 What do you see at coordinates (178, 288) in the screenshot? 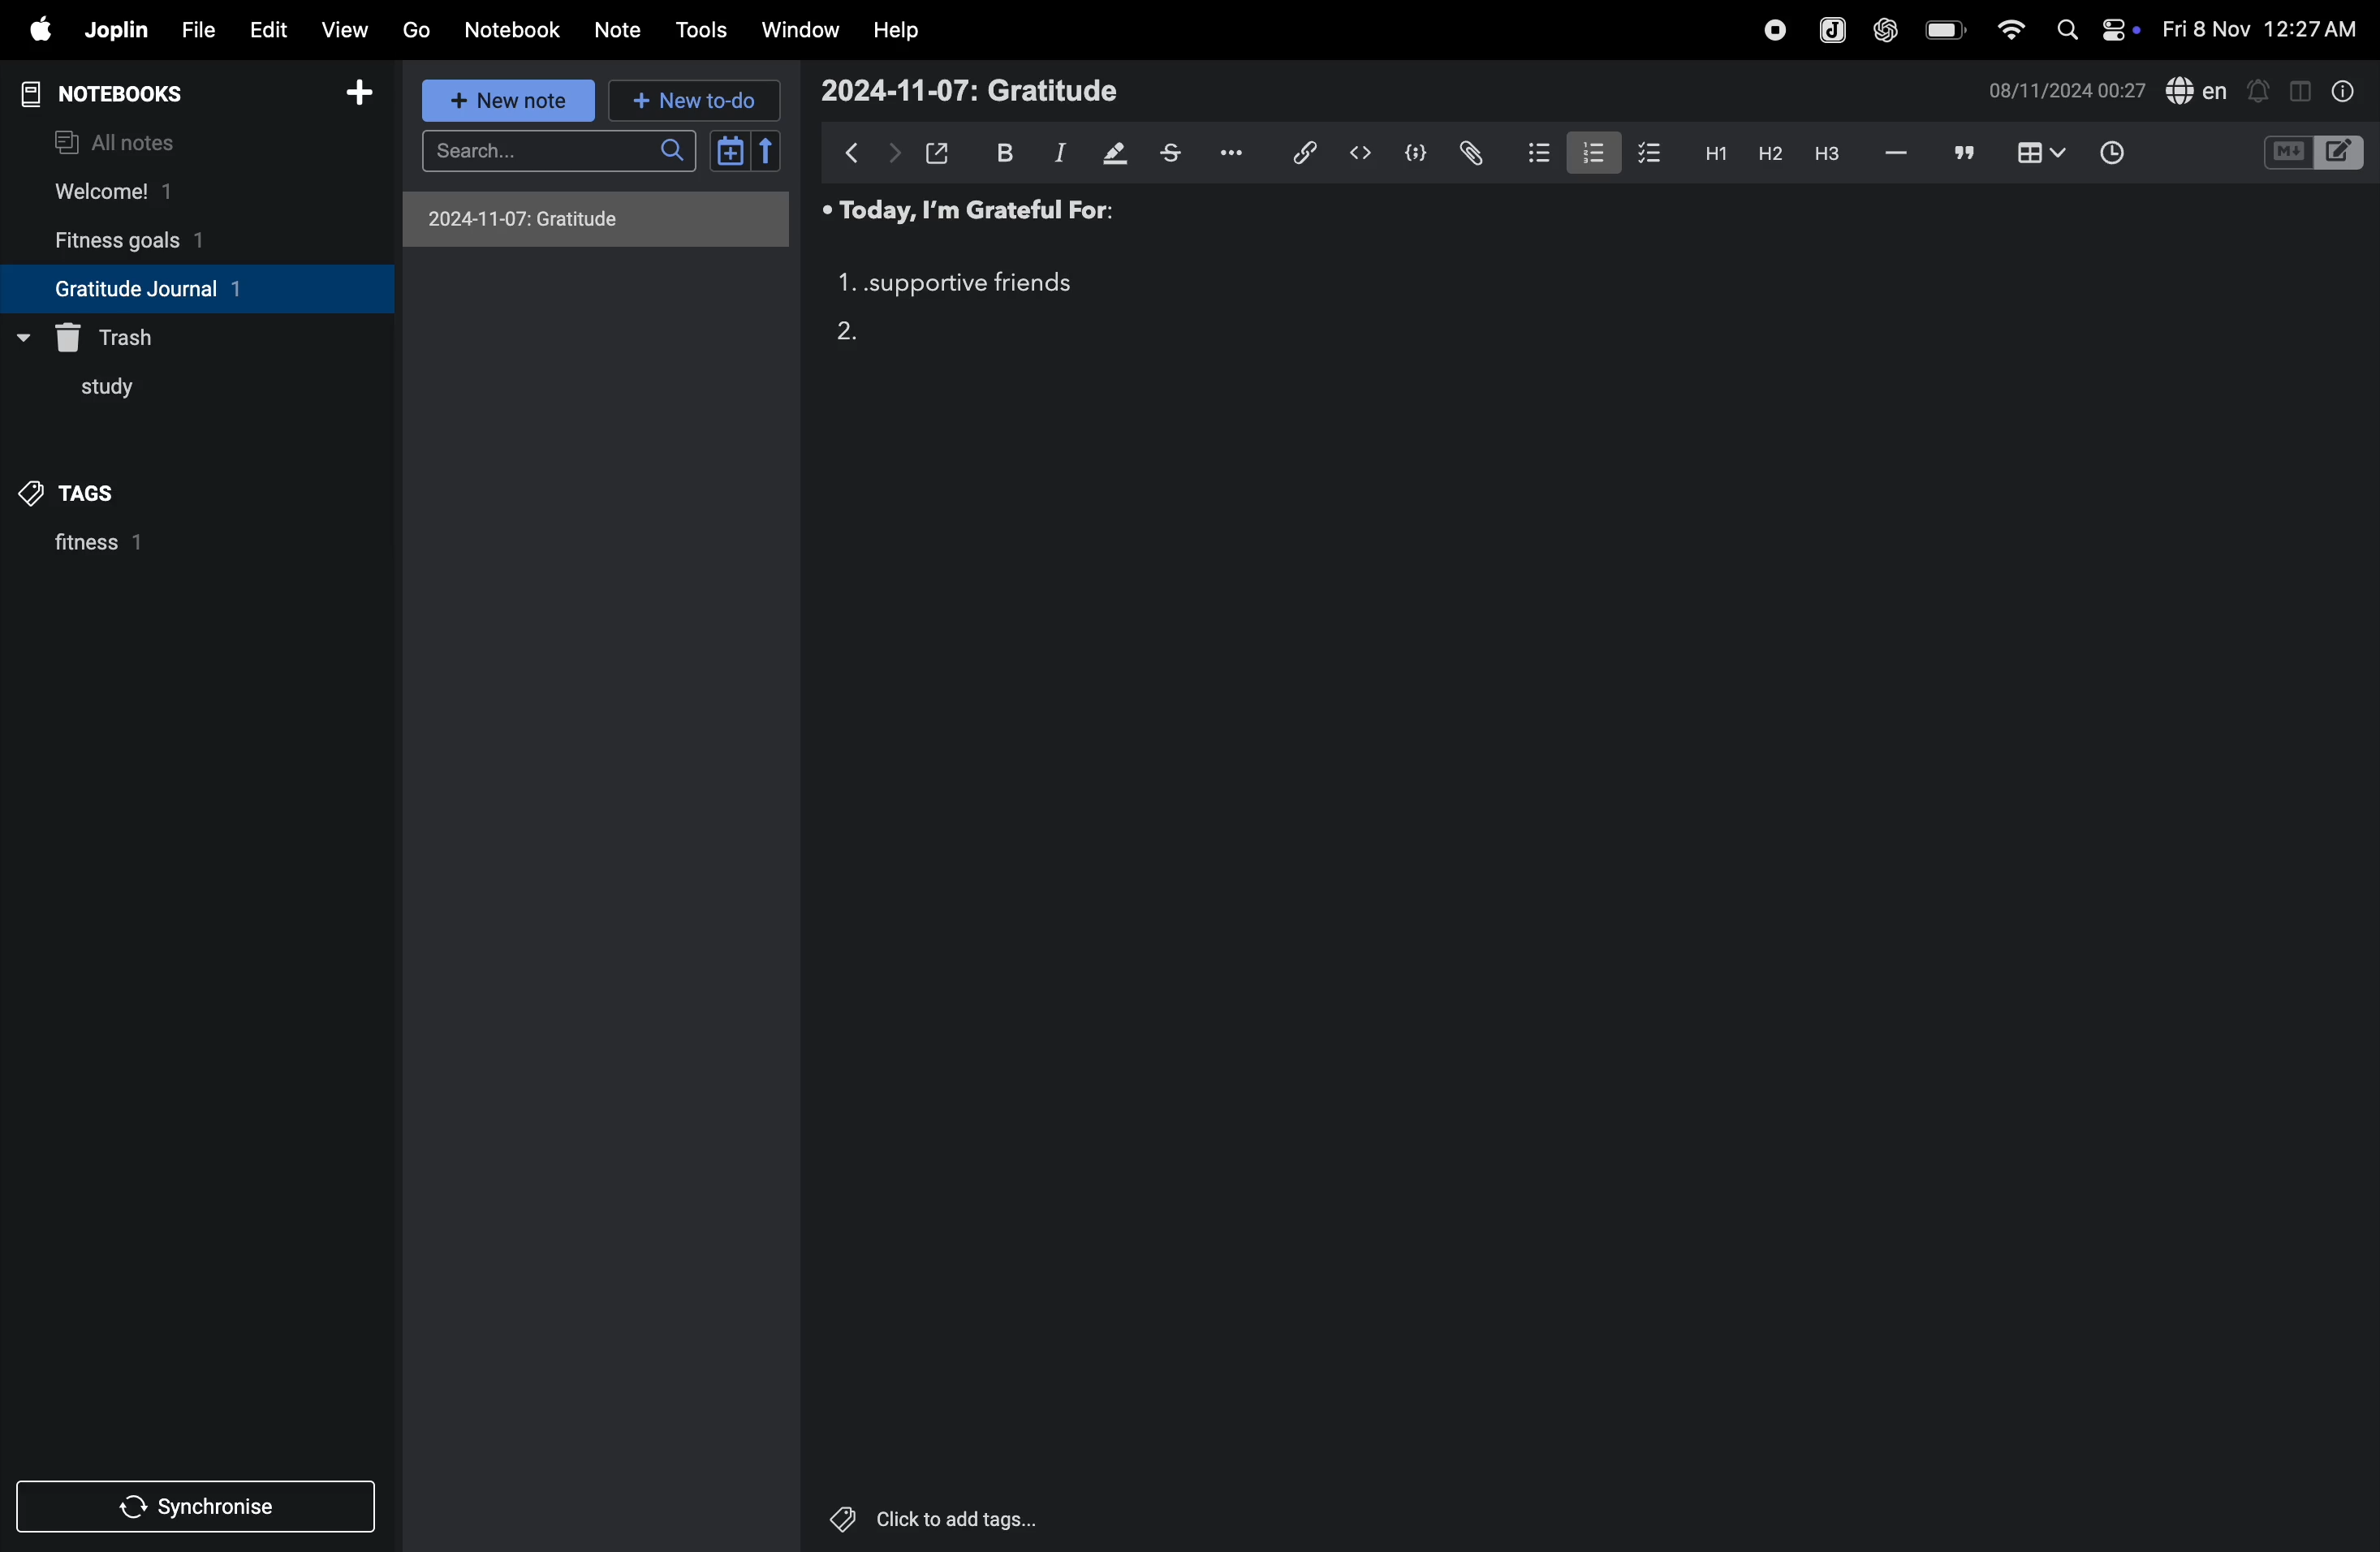
I see `gratitude journals 1` at bounding box center [178, 288].